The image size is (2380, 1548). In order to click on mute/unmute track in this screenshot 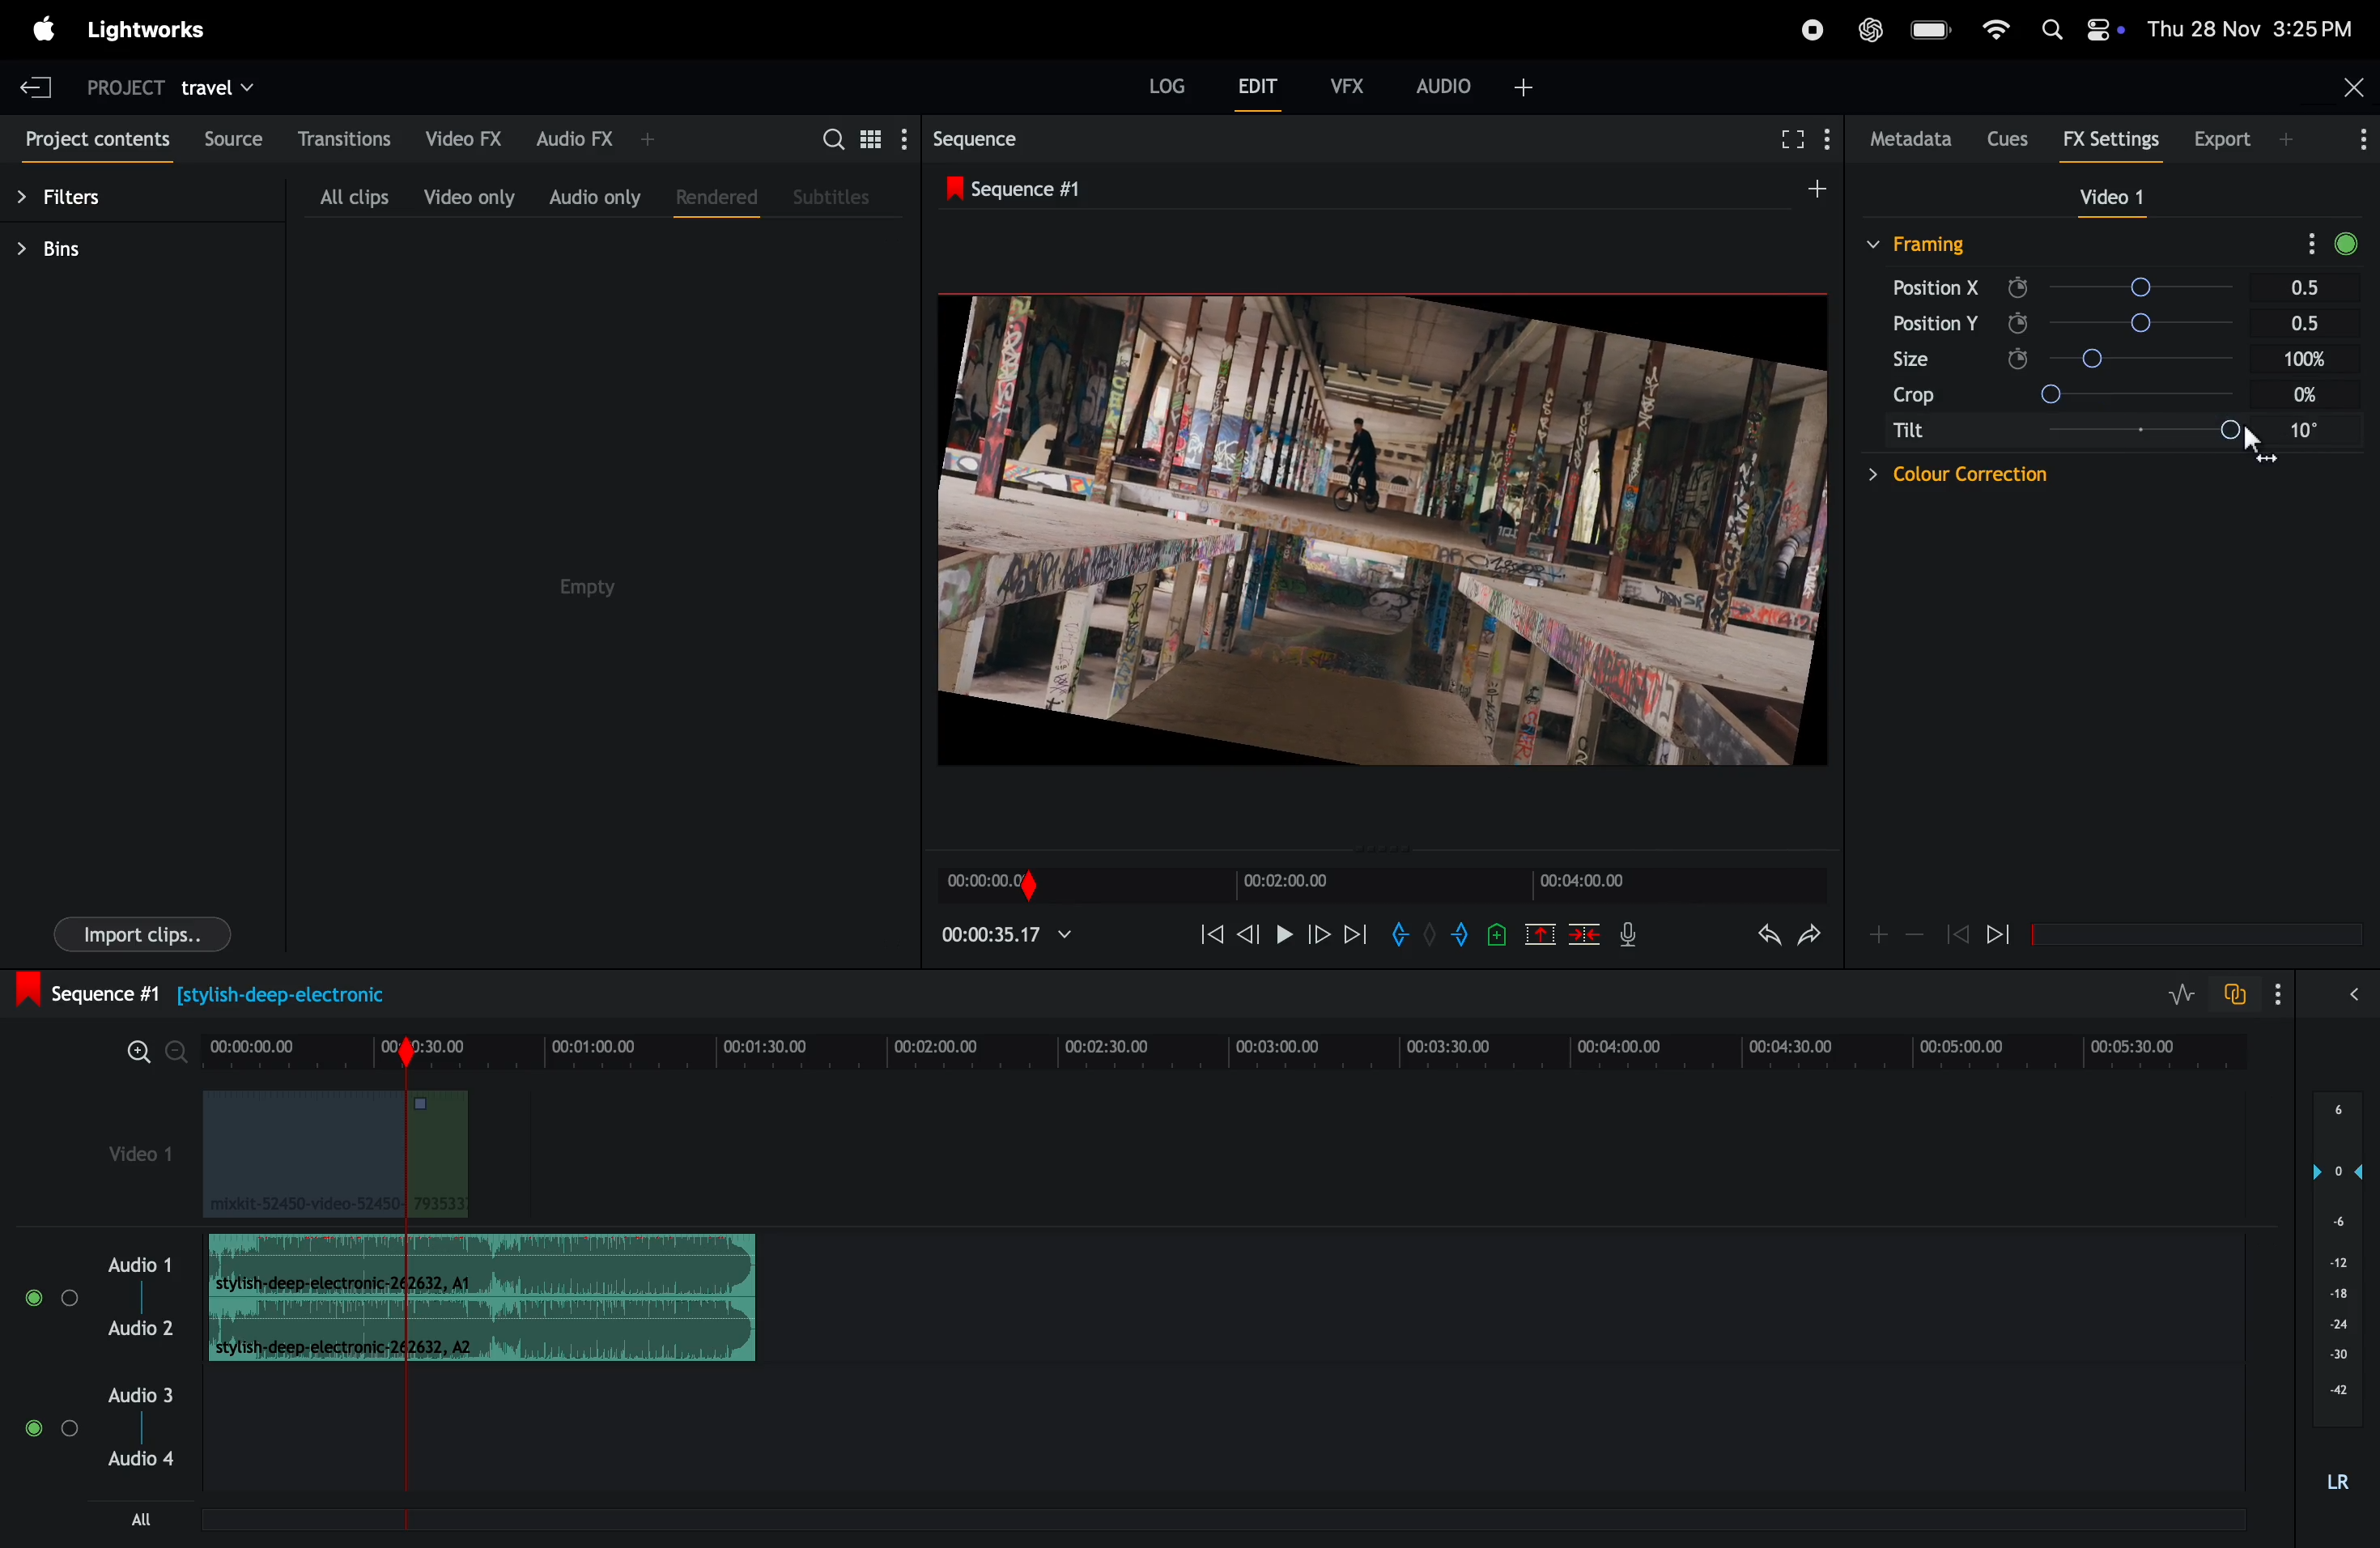, I will do `click(30, 1293)`.